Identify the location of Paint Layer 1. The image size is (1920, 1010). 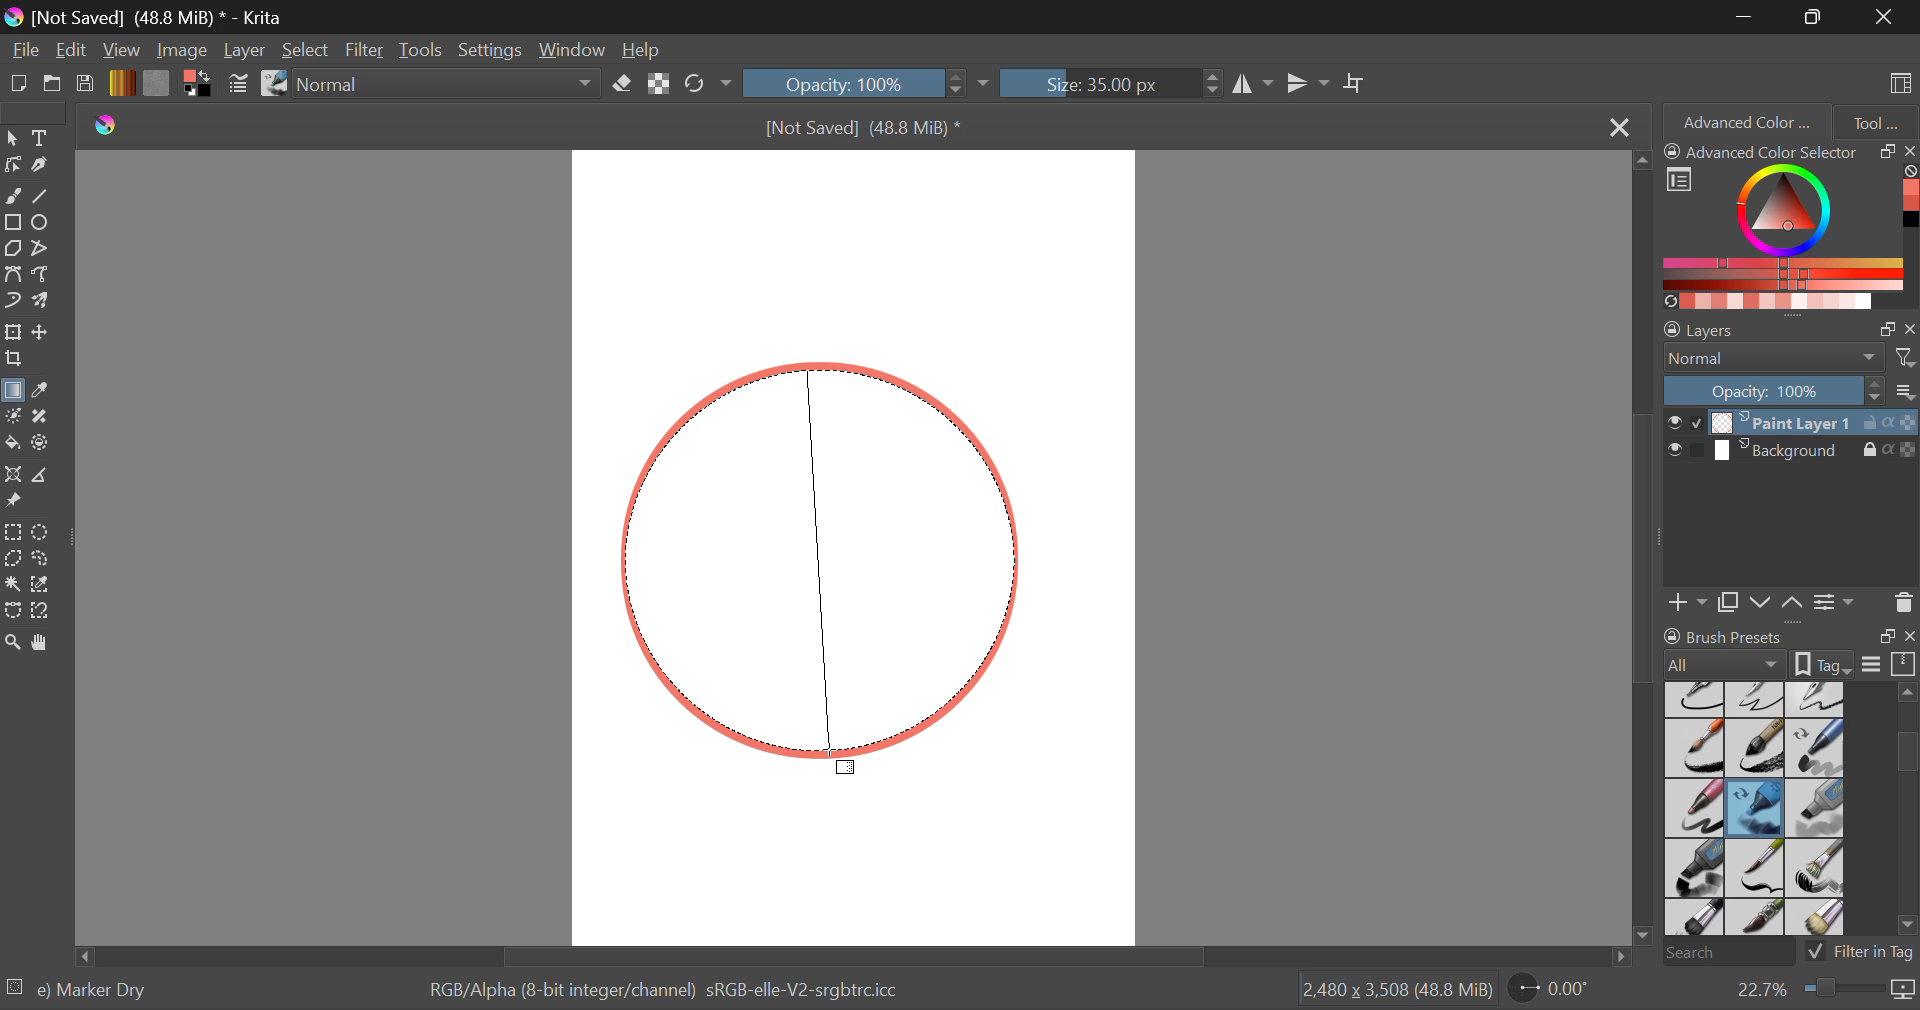
(1792, 421).